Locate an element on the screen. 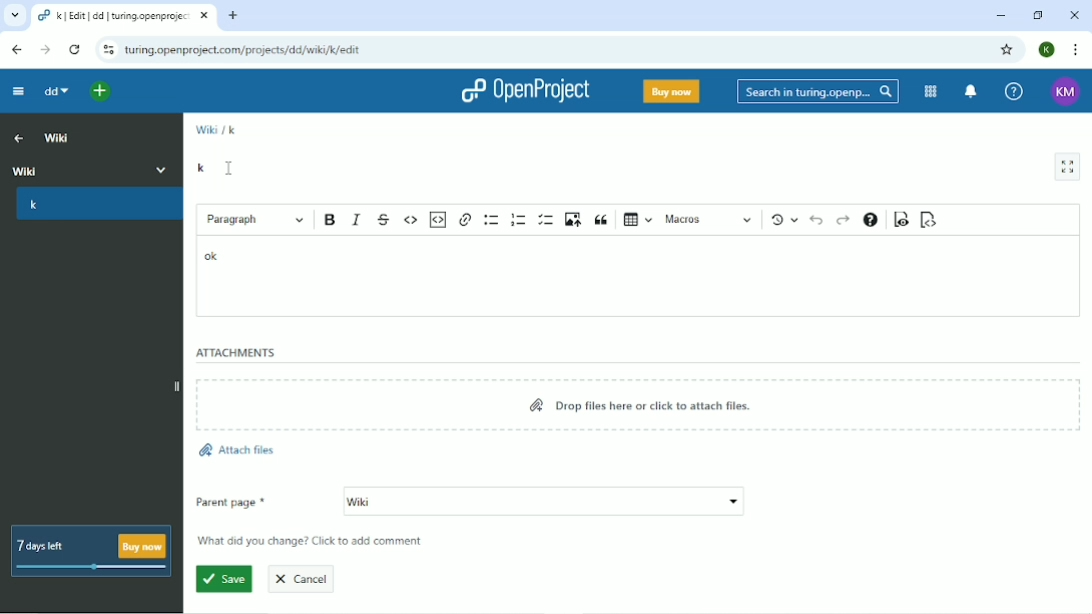  k is located at coordinates (200, 166).